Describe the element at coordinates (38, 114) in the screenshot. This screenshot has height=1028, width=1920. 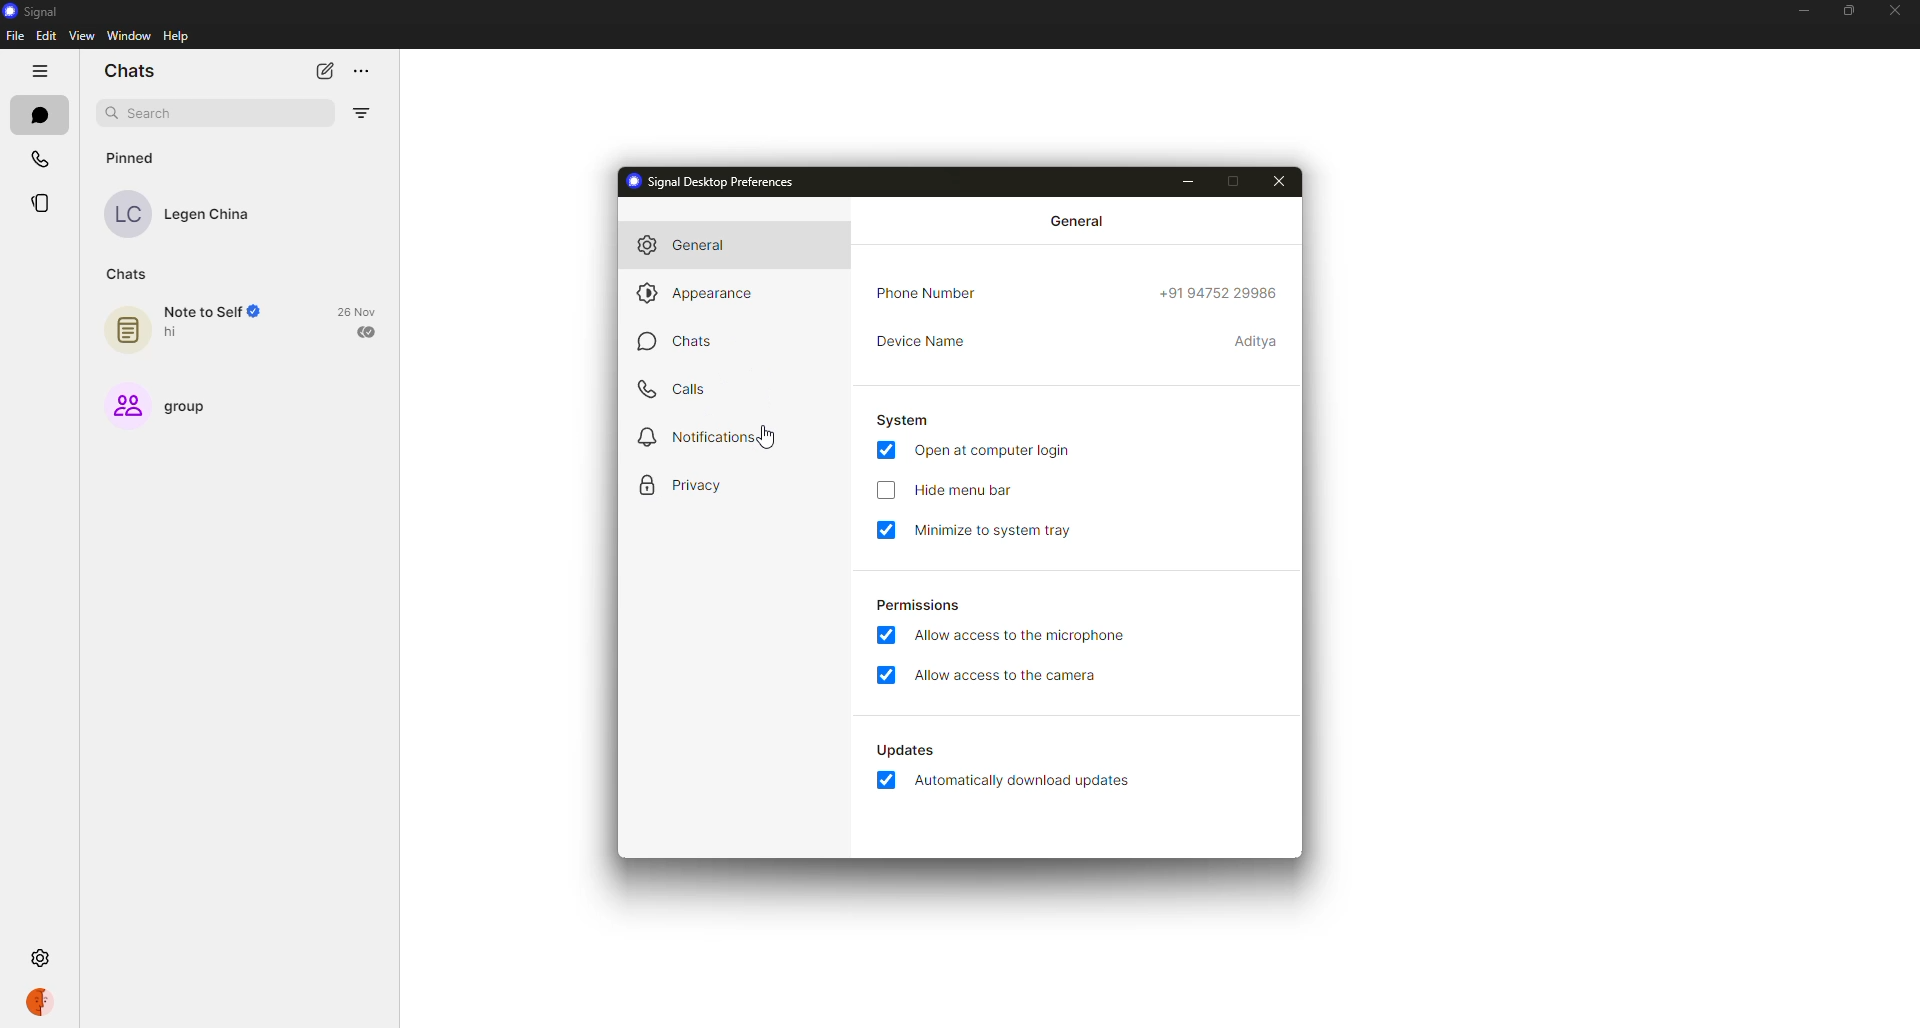
I see `chats` at that location.